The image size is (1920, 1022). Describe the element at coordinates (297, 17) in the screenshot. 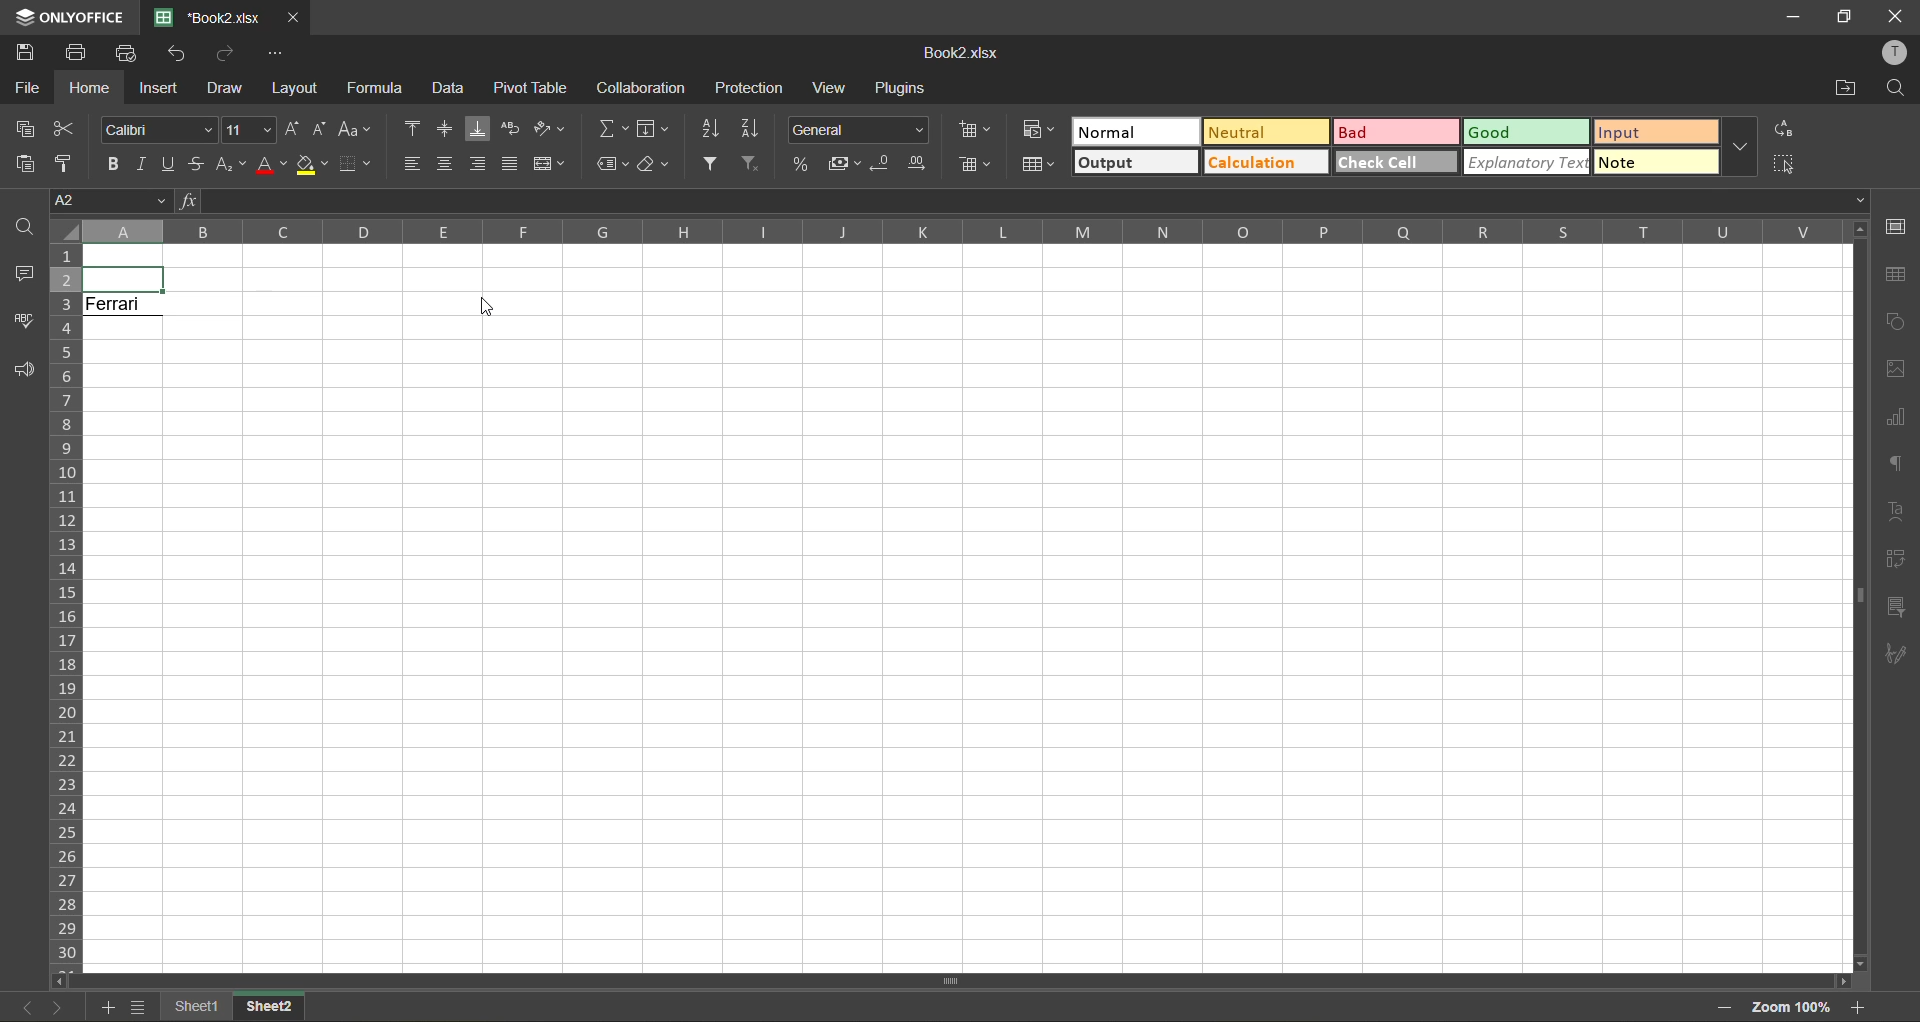

I see `close` at that location.